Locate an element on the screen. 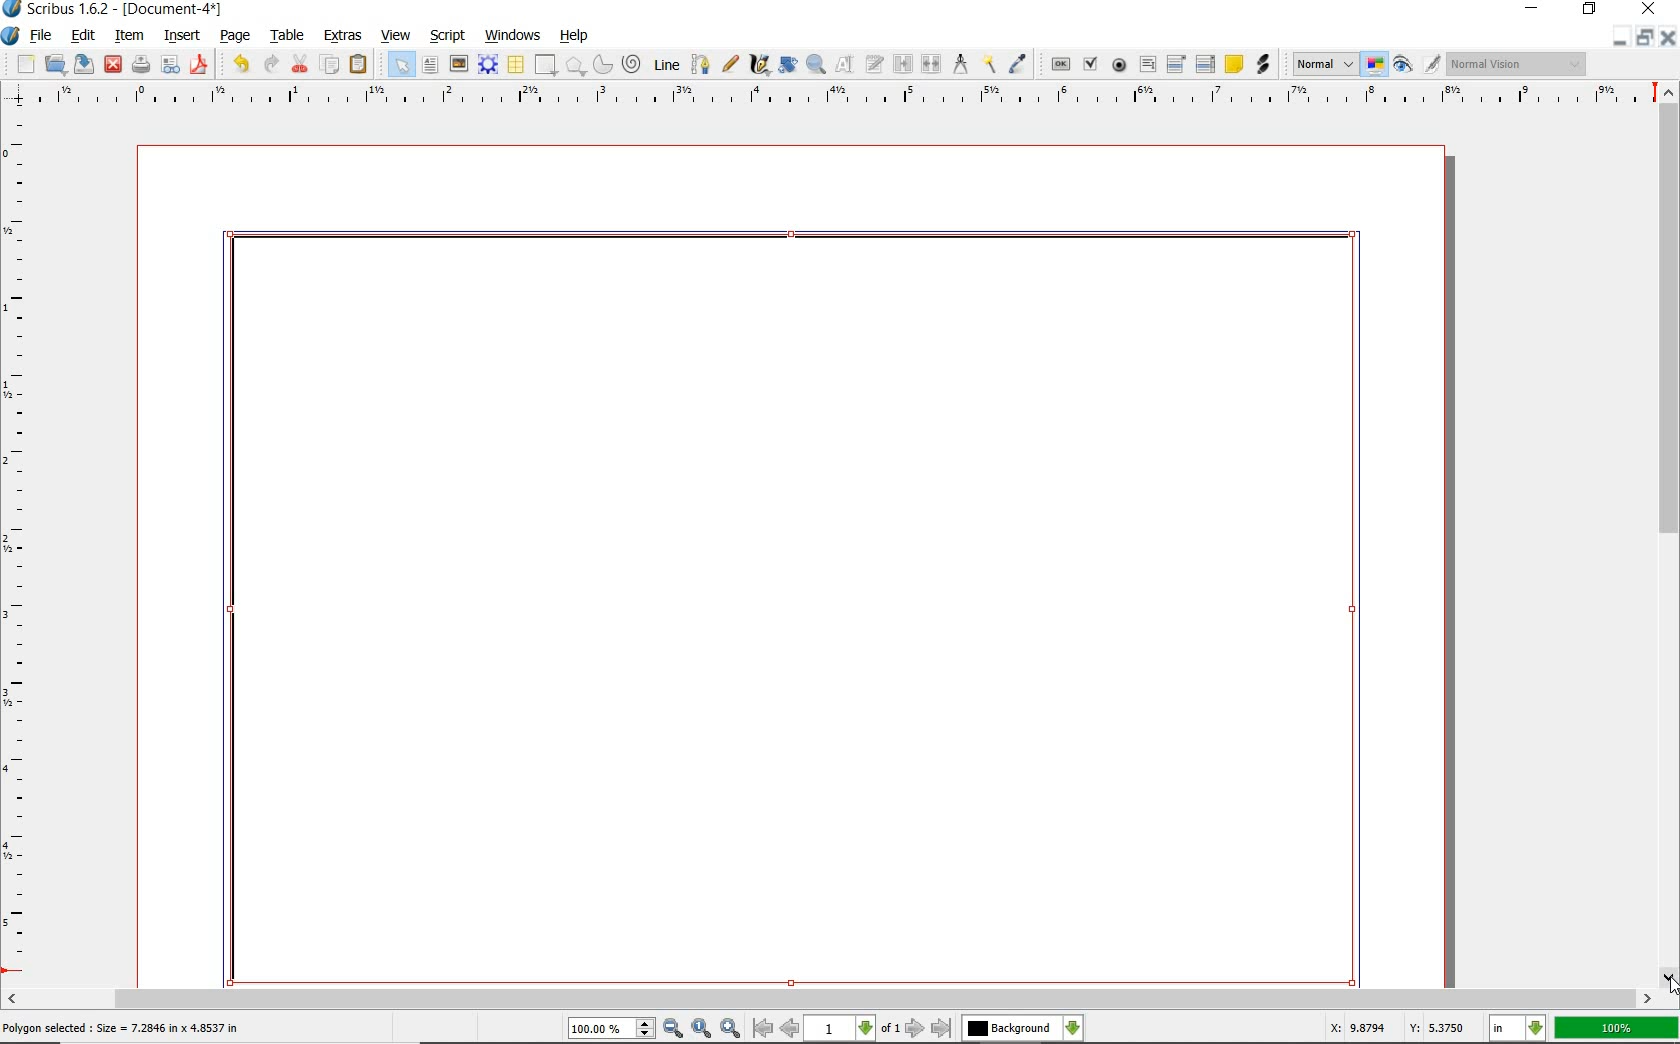 The height and width of the screenshot is (1044, 1680). text annotation is located at coordinates (1234, 64).